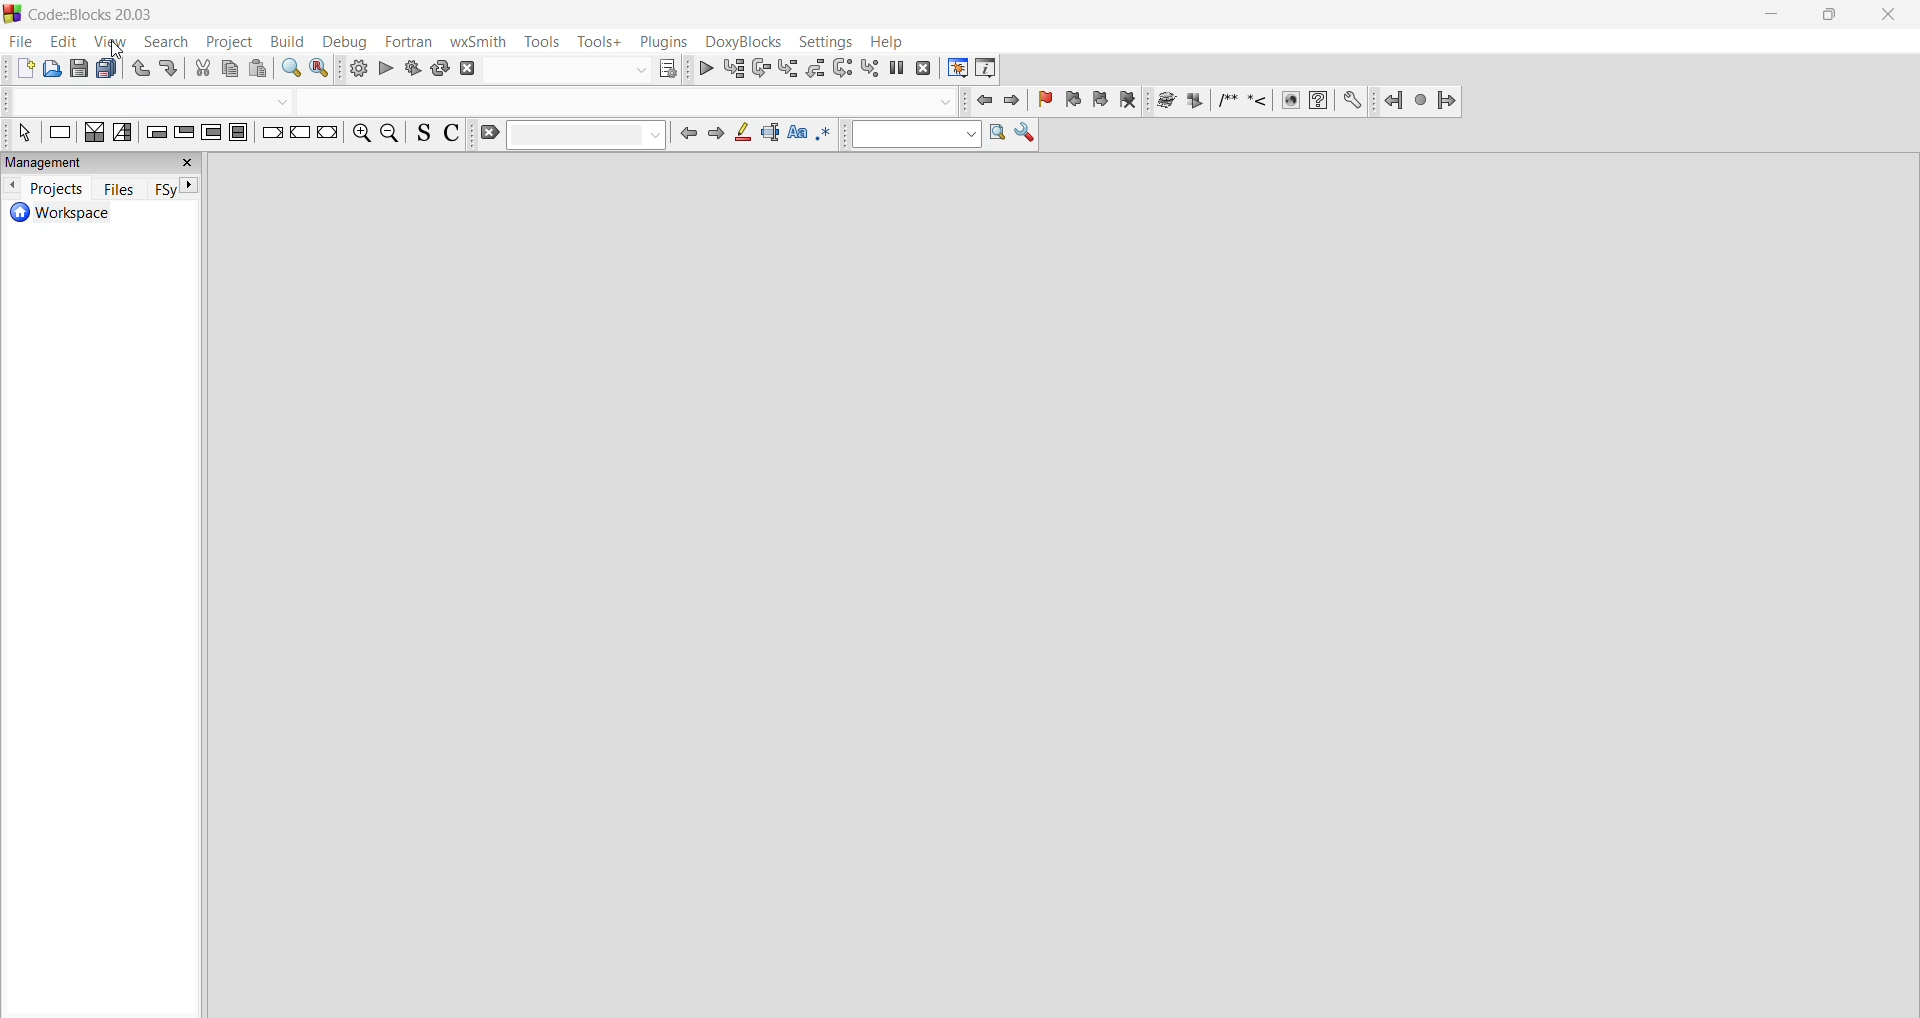 The height and width of the screenshot is (1018, 1920). What do you see at coordinates (666, 41) in the screenshot?
I see `plugins` at bounding box center [666, 41].